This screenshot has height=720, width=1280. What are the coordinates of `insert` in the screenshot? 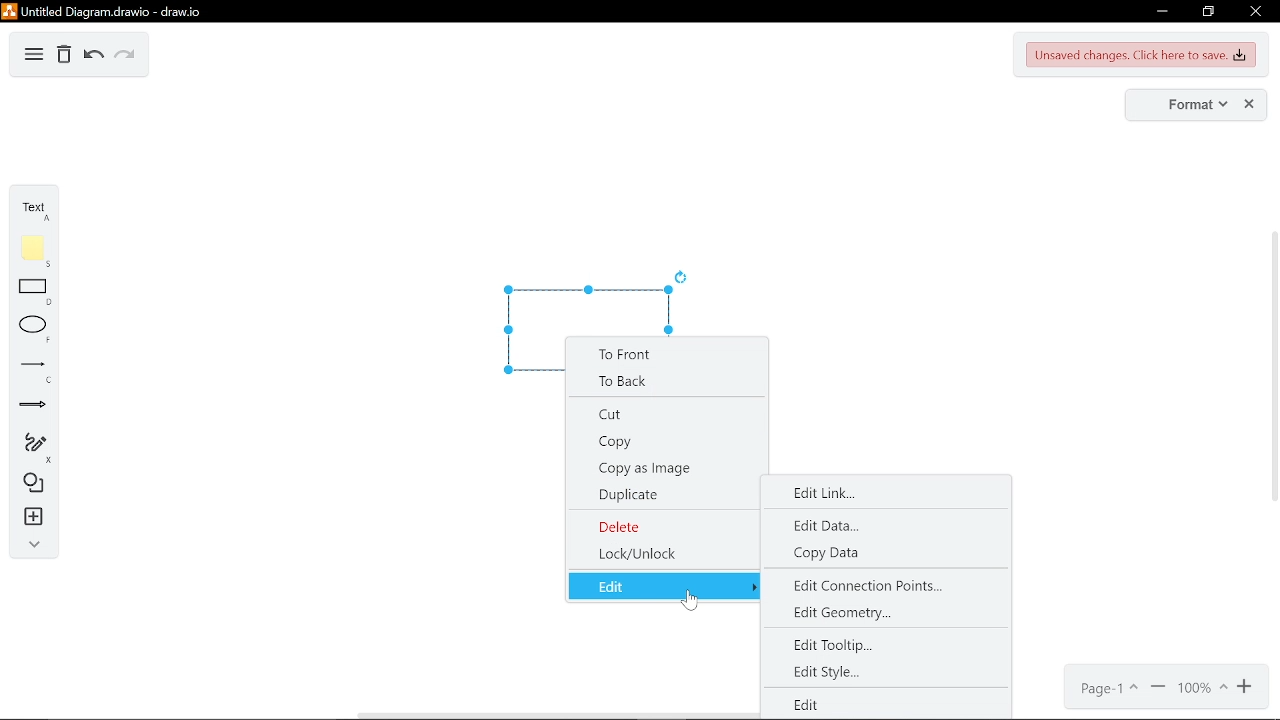 It's located at (36, 517).